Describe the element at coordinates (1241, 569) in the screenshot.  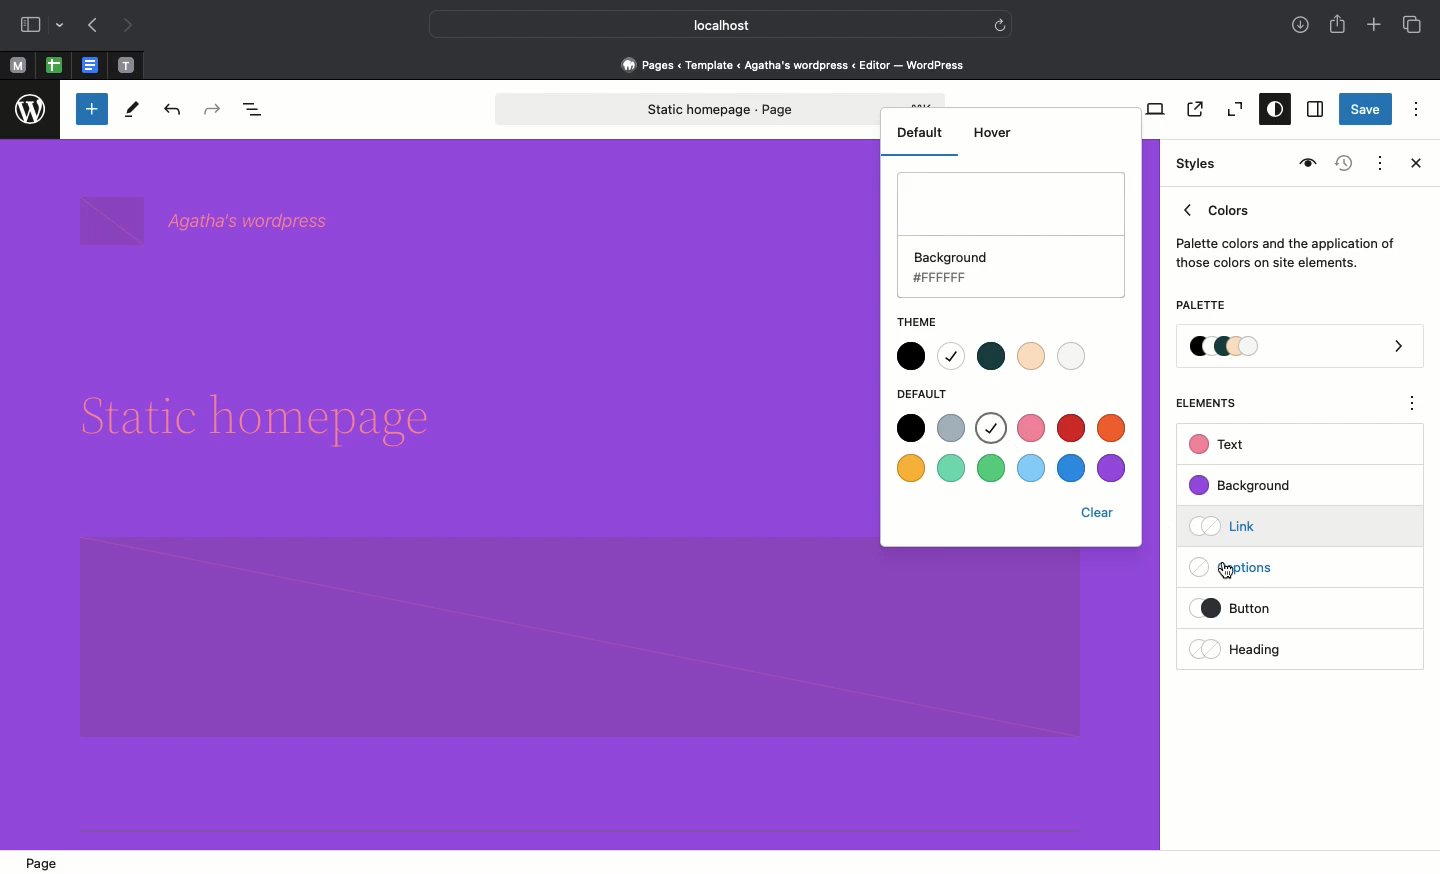
I see `Captions` at that location.